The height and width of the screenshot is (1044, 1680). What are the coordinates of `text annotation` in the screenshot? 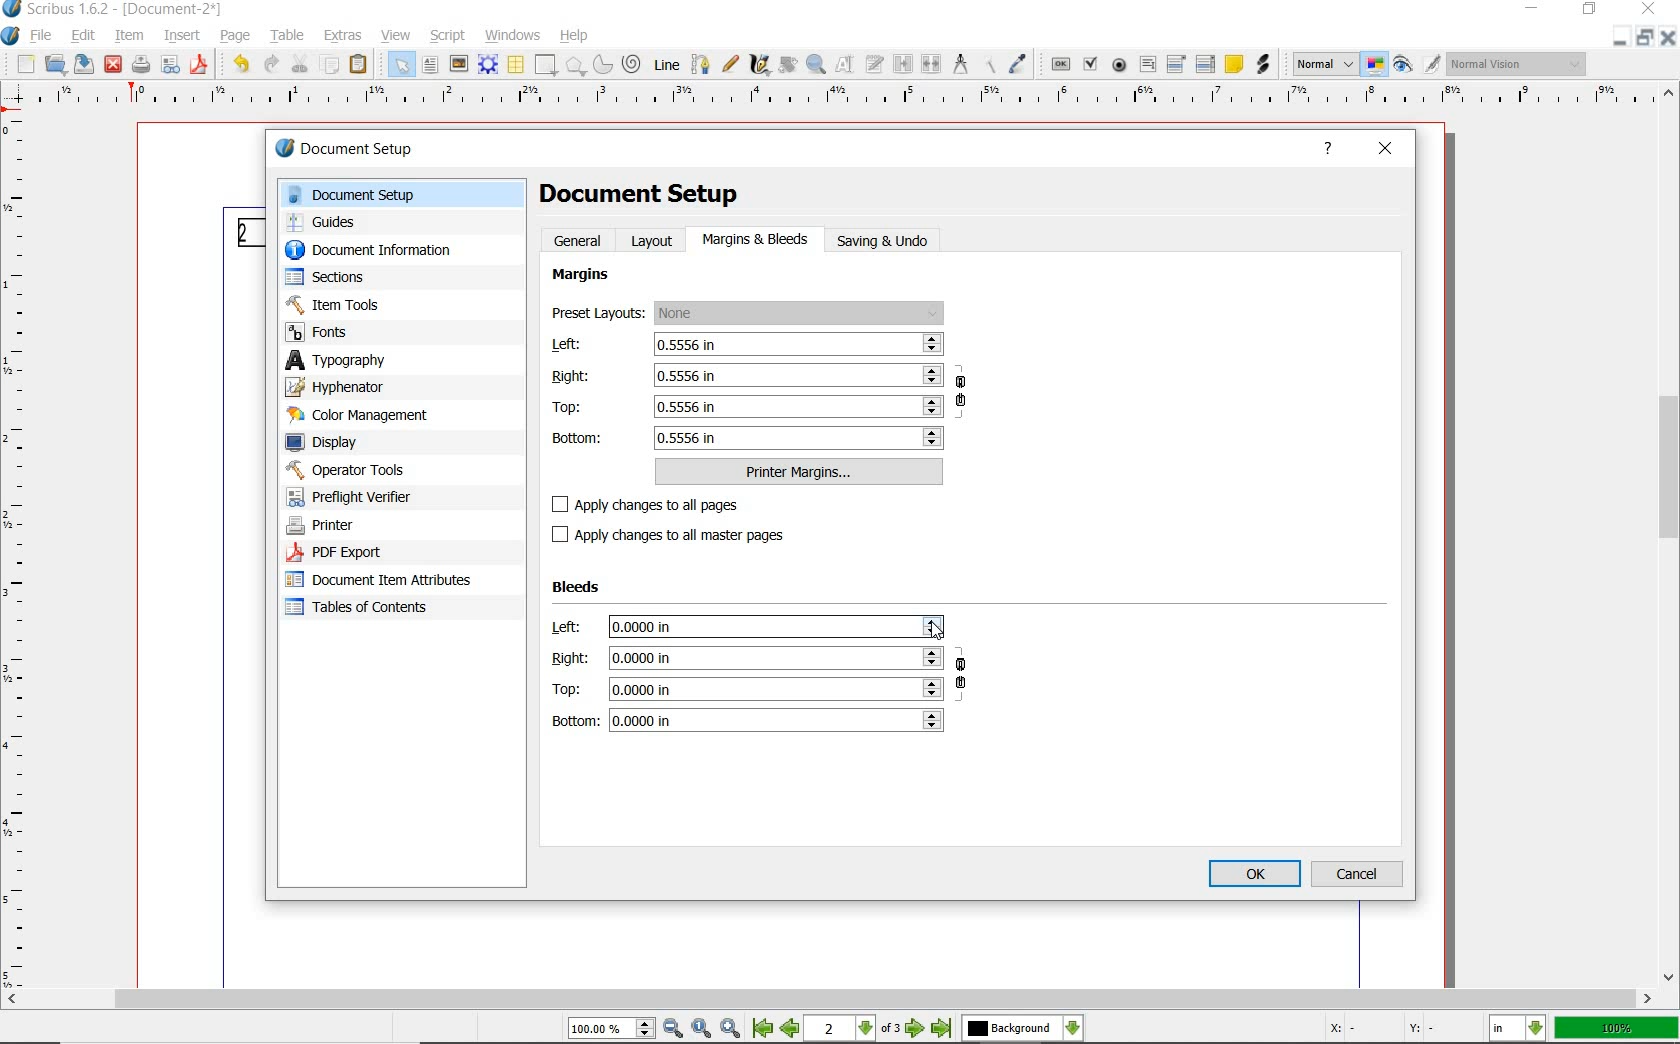 It's located at (1234, 65).